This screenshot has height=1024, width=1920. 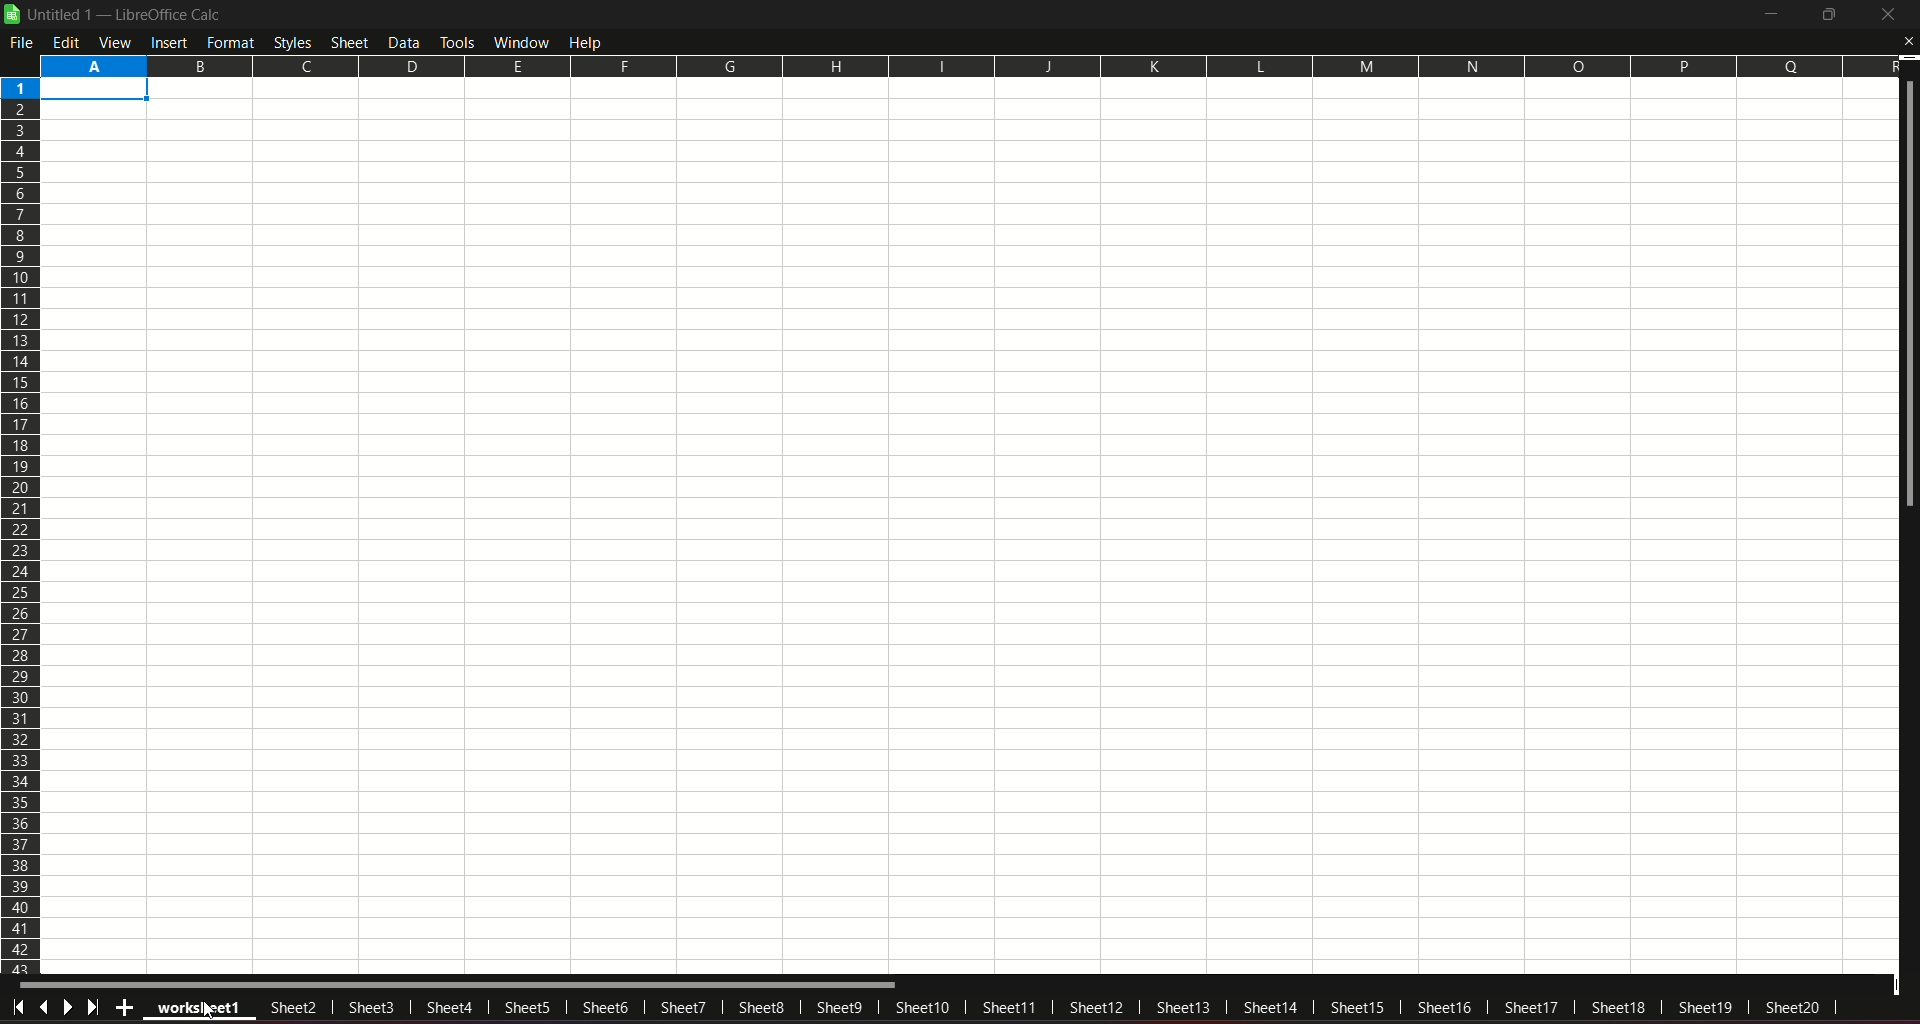 I want to click on view, so click(x=116, y=42).